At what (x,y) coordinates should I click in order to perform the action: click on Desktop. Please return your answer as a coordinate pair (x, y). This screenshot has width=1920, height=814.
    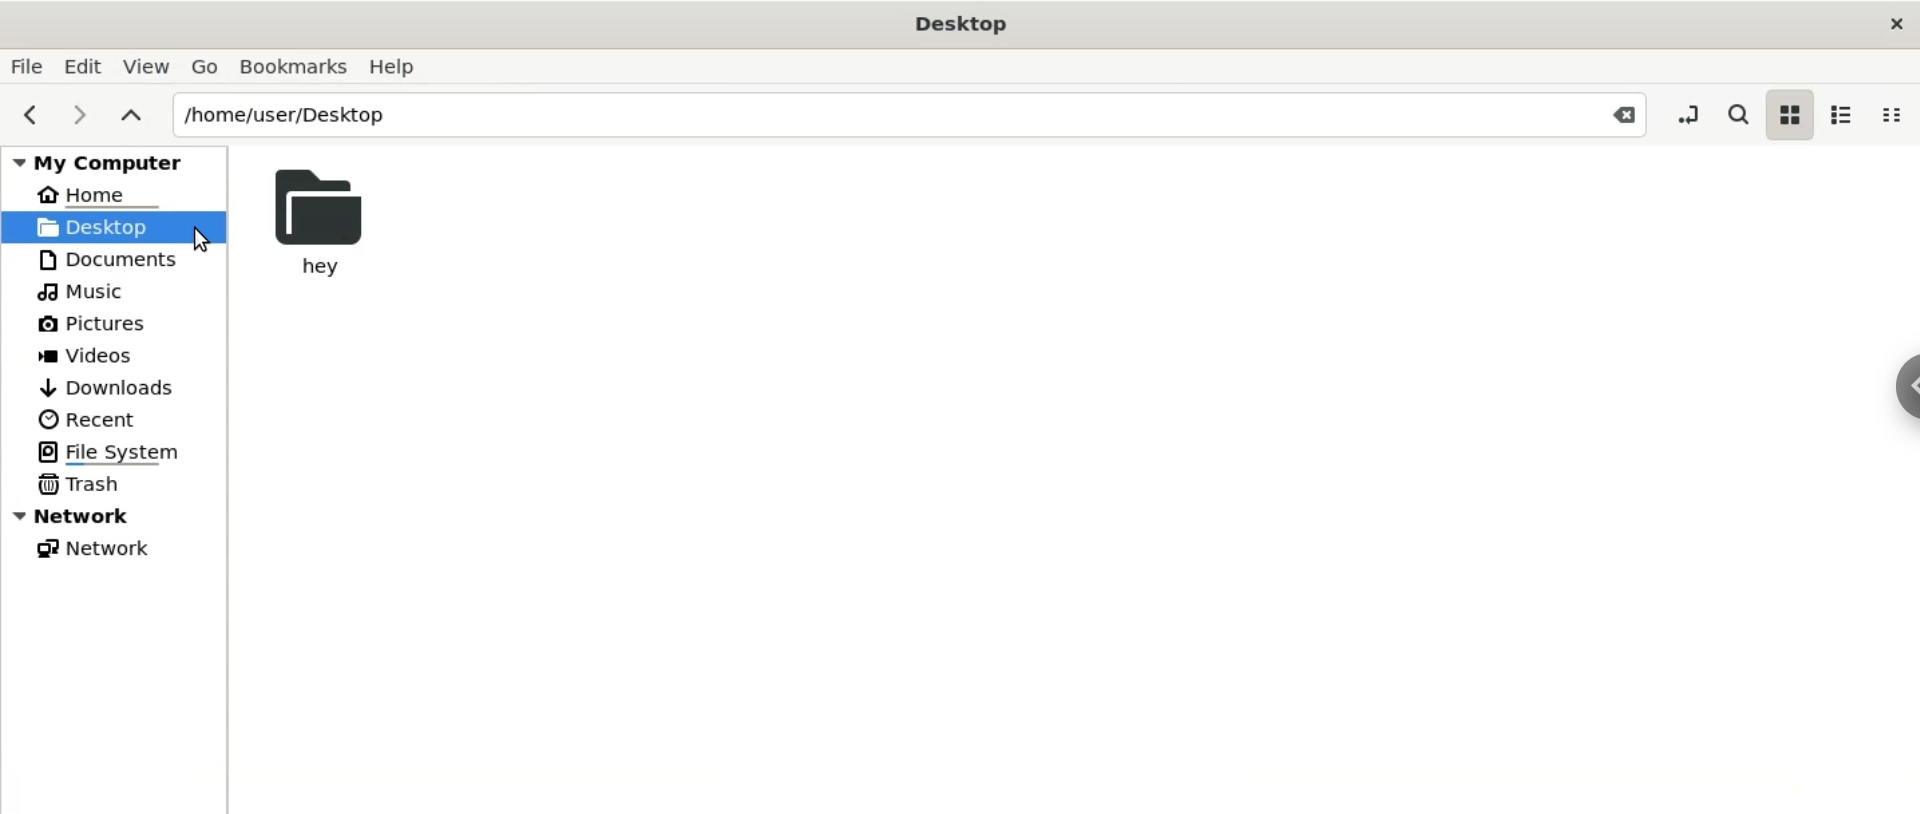
    Looking at the image, I should click on (964, 23).